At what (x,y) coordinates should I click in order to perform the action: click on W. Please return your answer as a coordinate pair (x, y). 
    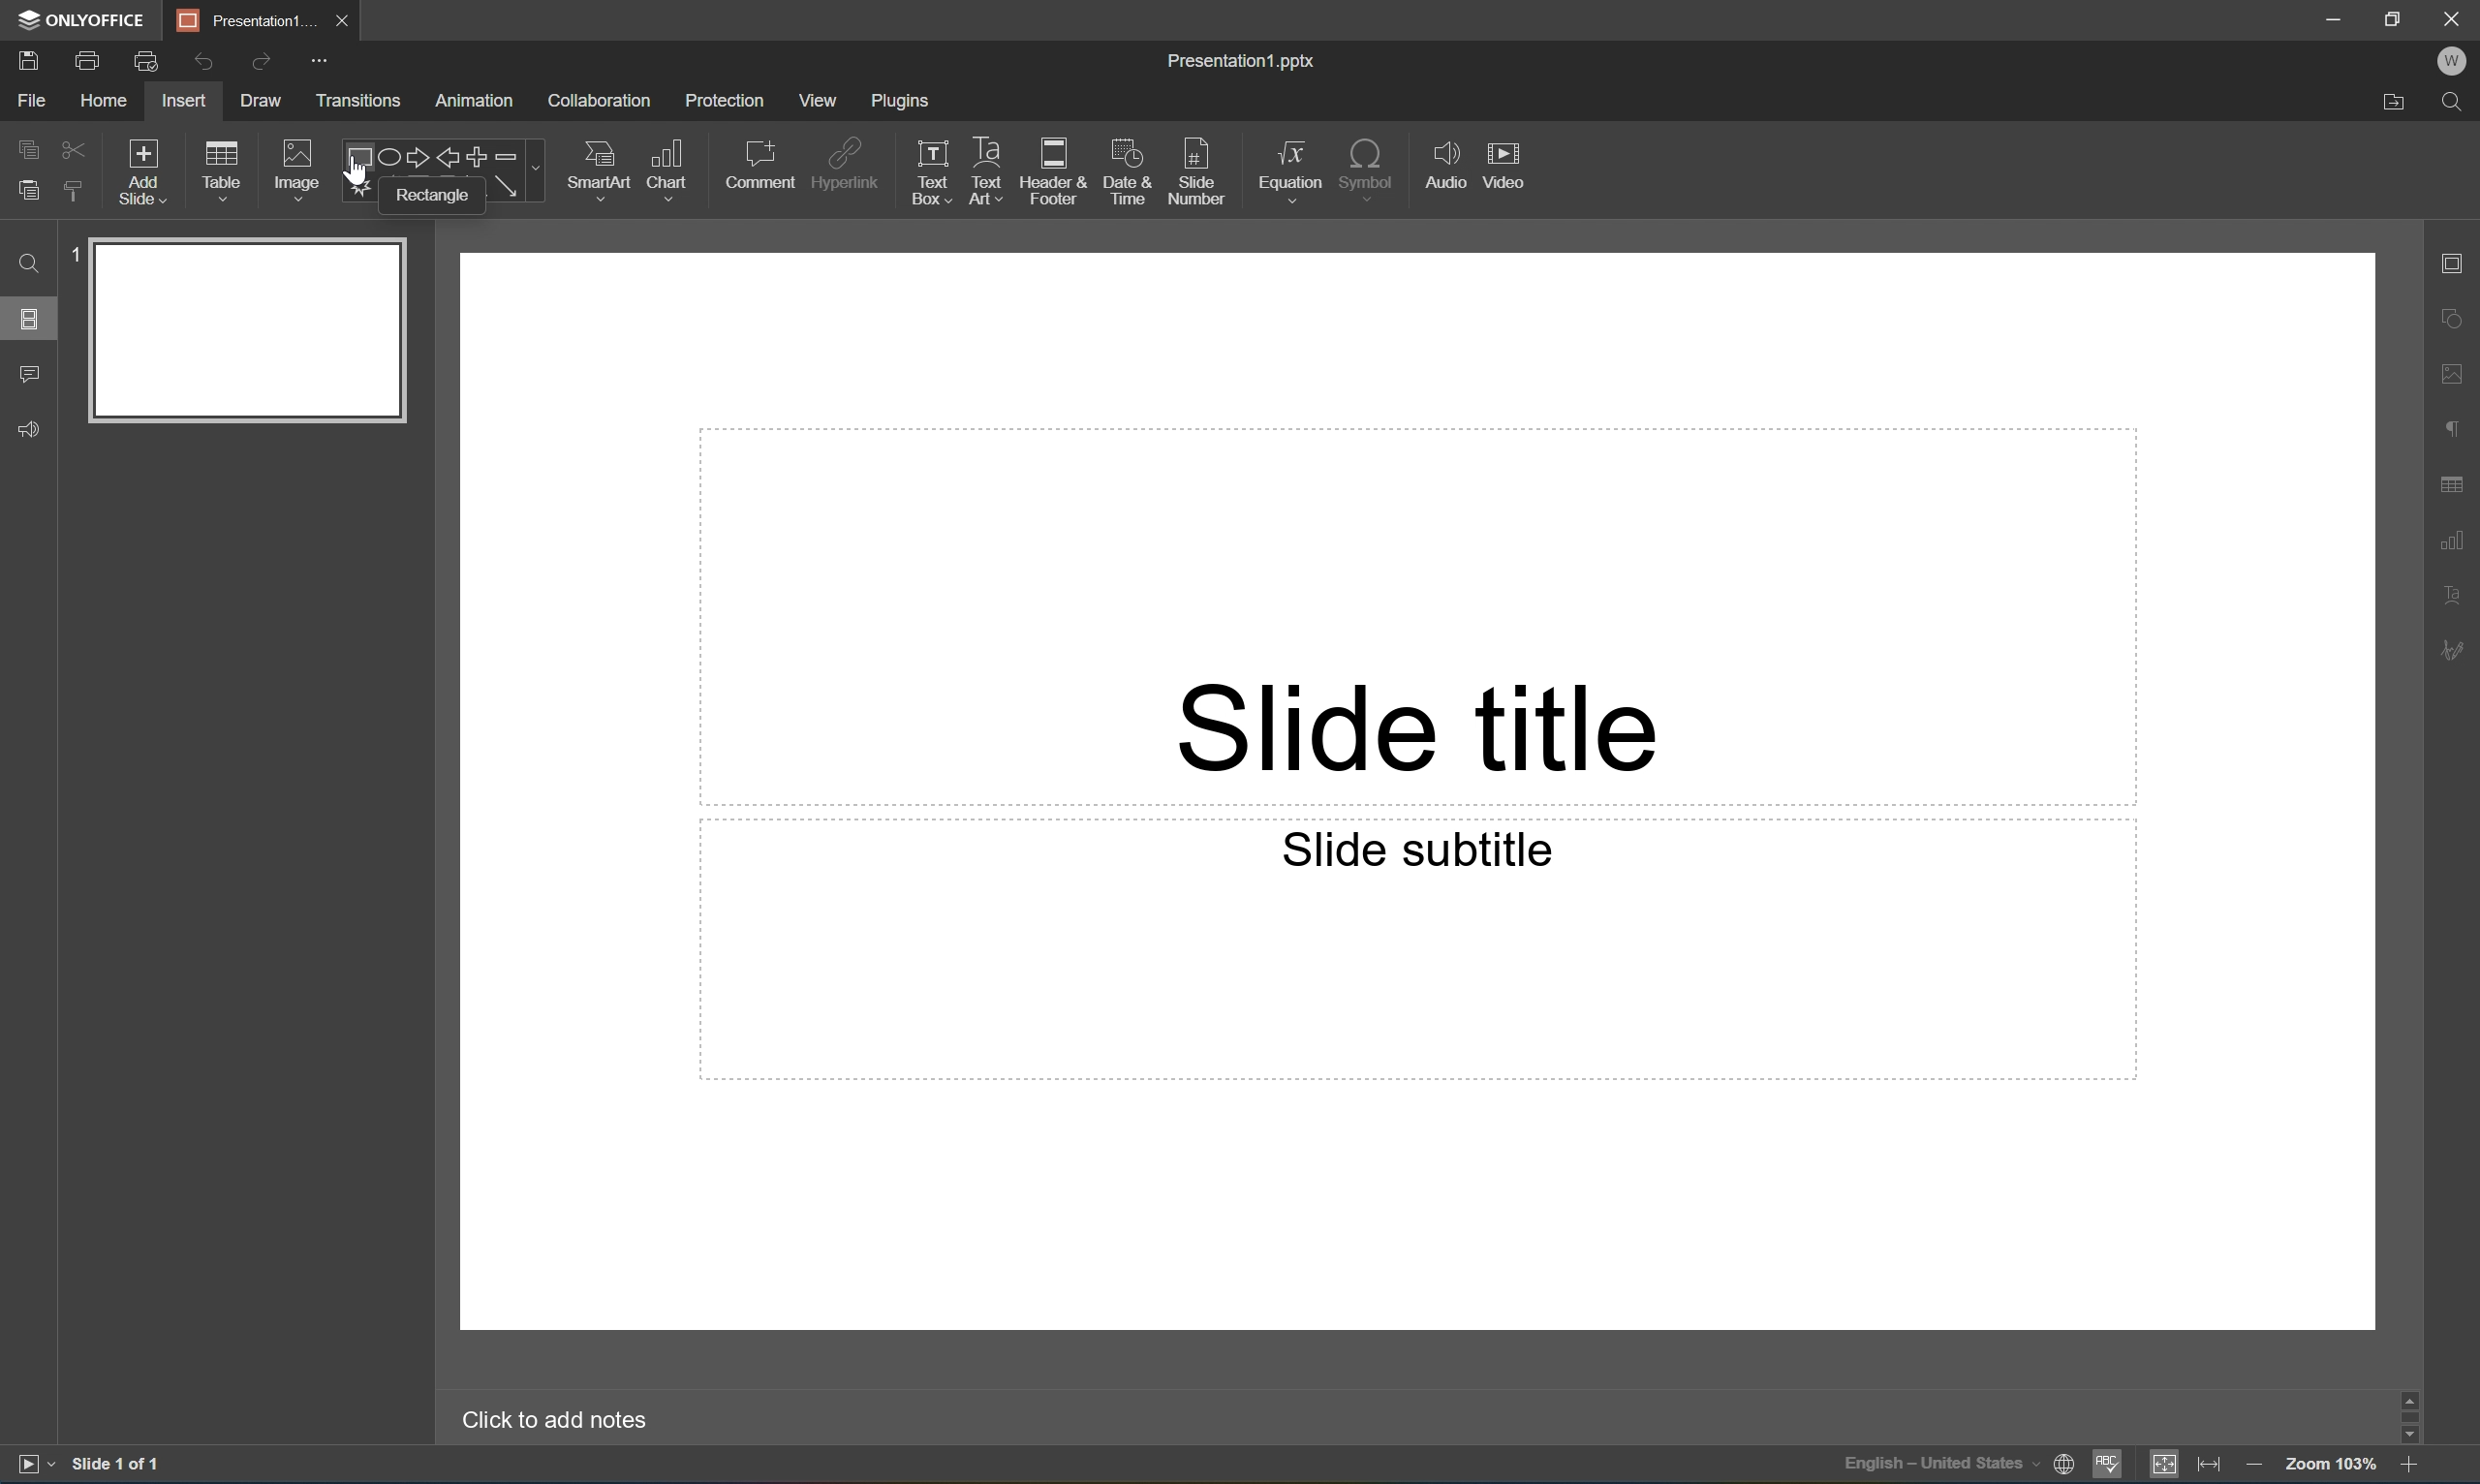
    Looking at the image, I should click on (2452, 61).